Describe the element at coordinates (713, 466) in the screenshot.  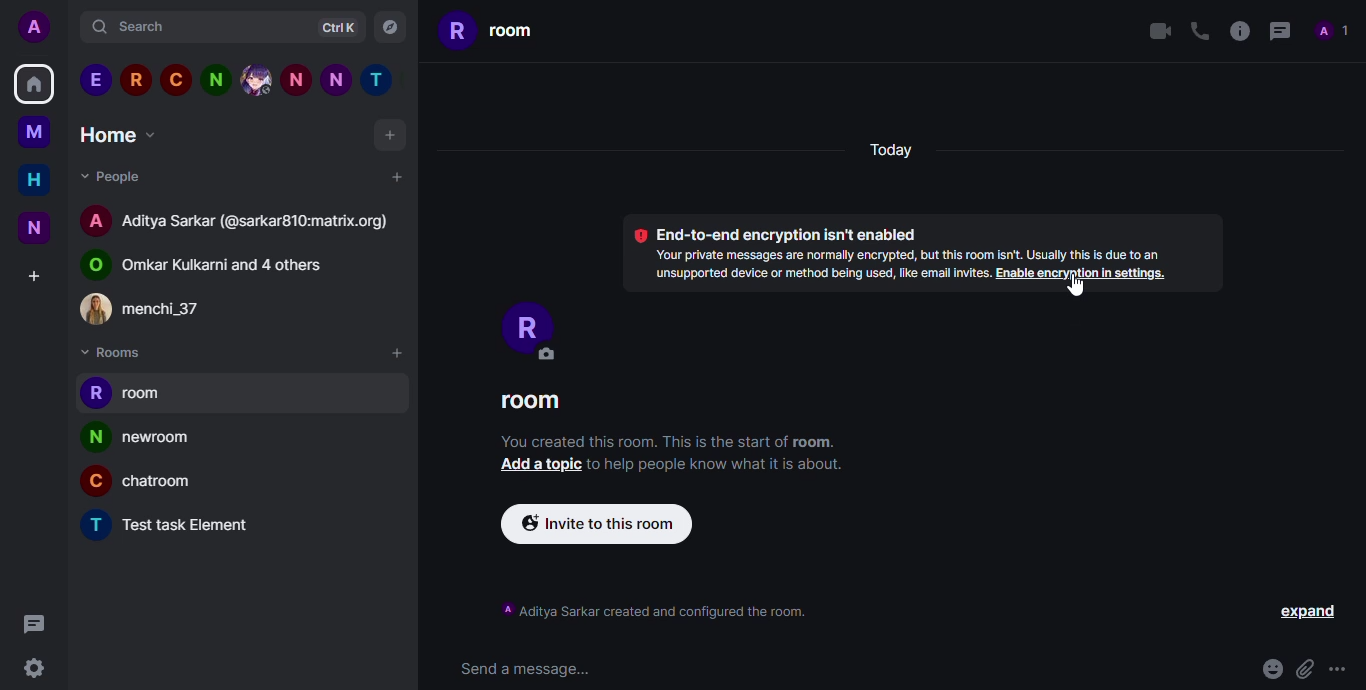
I see `info- to help people know what it is about.` at that location.